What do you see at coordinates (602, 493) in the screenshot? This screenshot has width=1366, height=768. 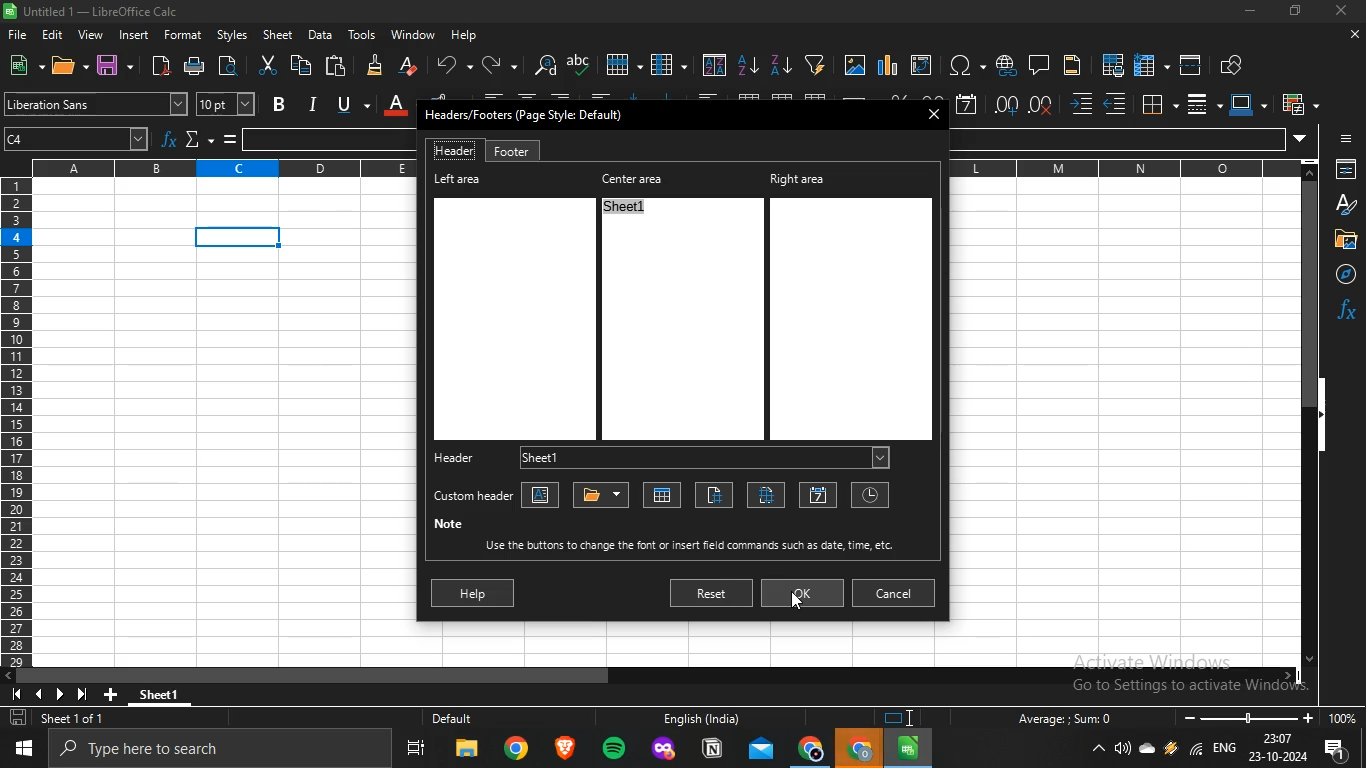 I see `title` at bounding box center [602, 493].